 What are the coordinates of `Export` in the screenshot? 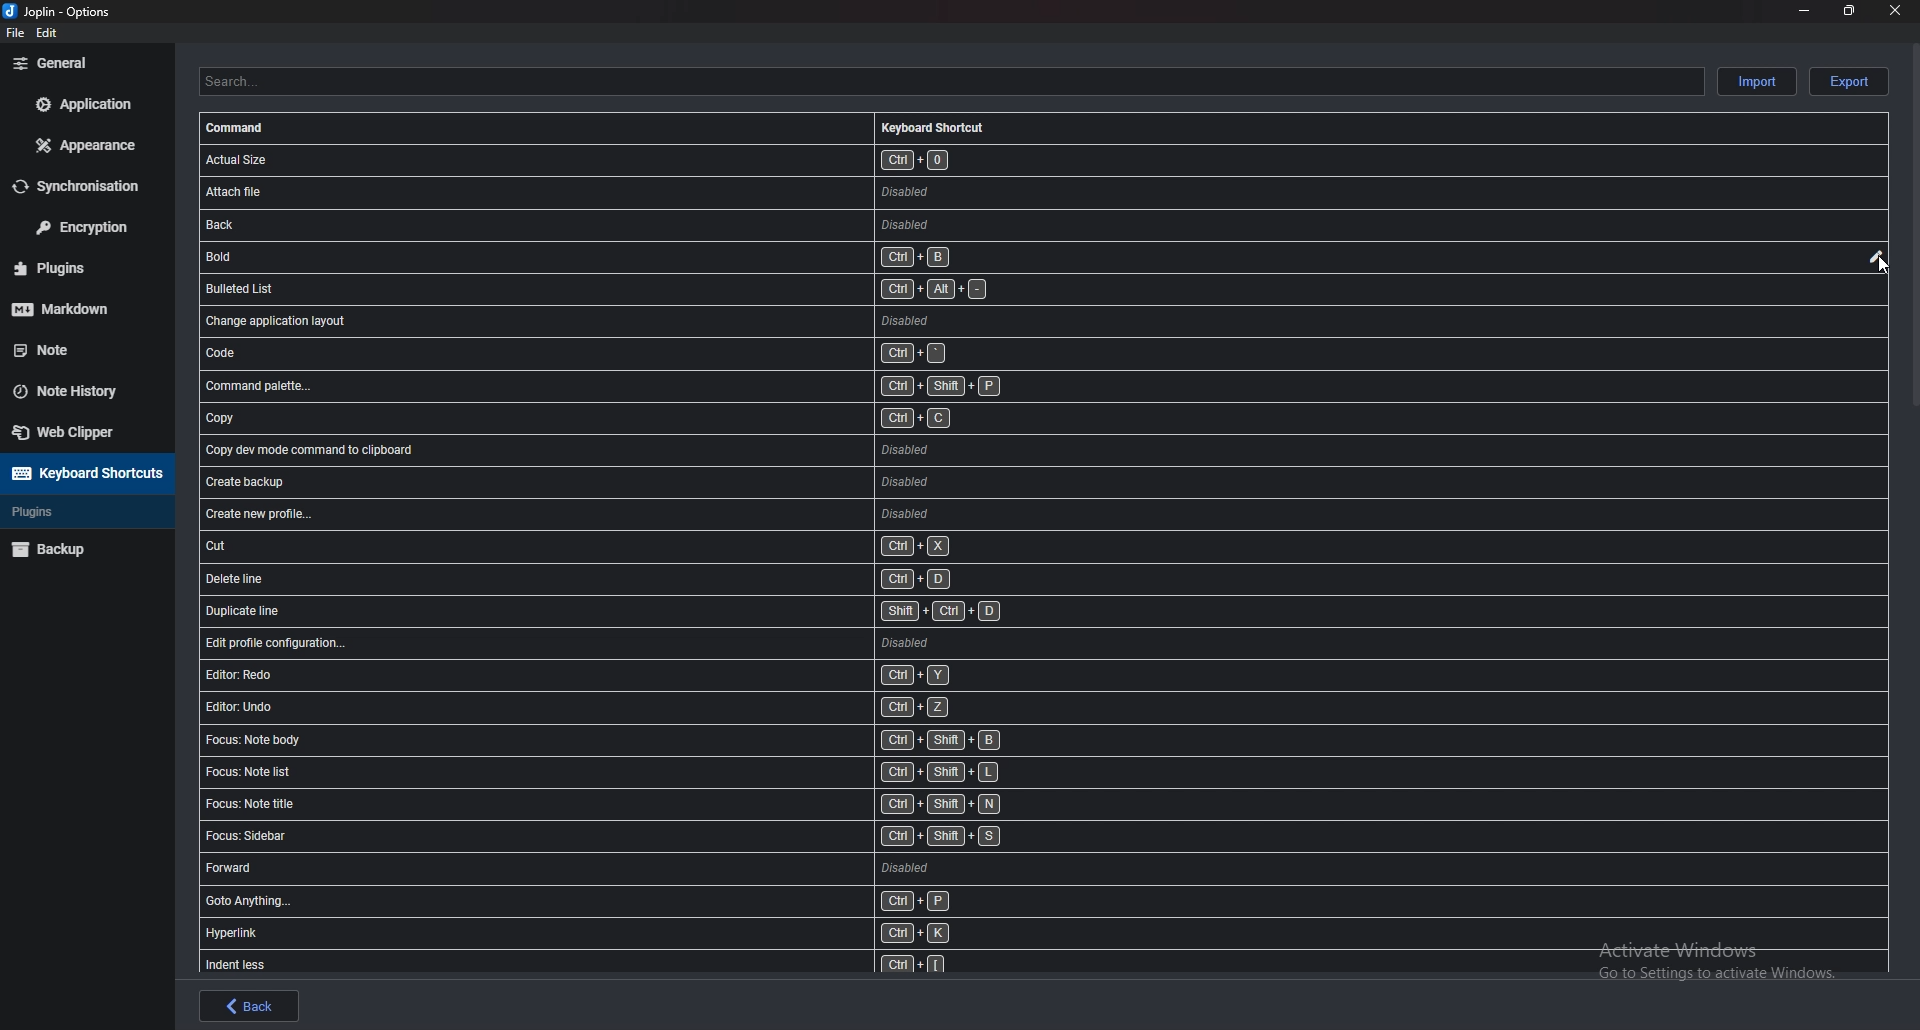 It's located at (1851, 82).